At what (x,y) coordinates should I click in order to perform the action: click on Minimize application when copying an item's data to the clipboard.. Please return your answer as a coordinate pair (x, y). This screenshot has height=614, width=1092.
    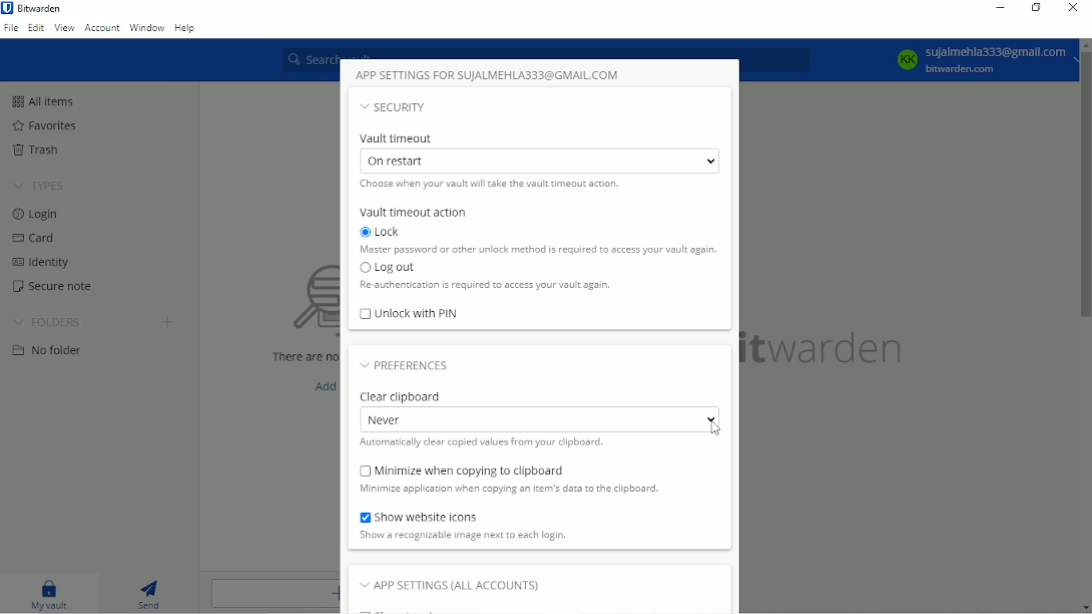
    Looking at the image, I should click on (508, 490).